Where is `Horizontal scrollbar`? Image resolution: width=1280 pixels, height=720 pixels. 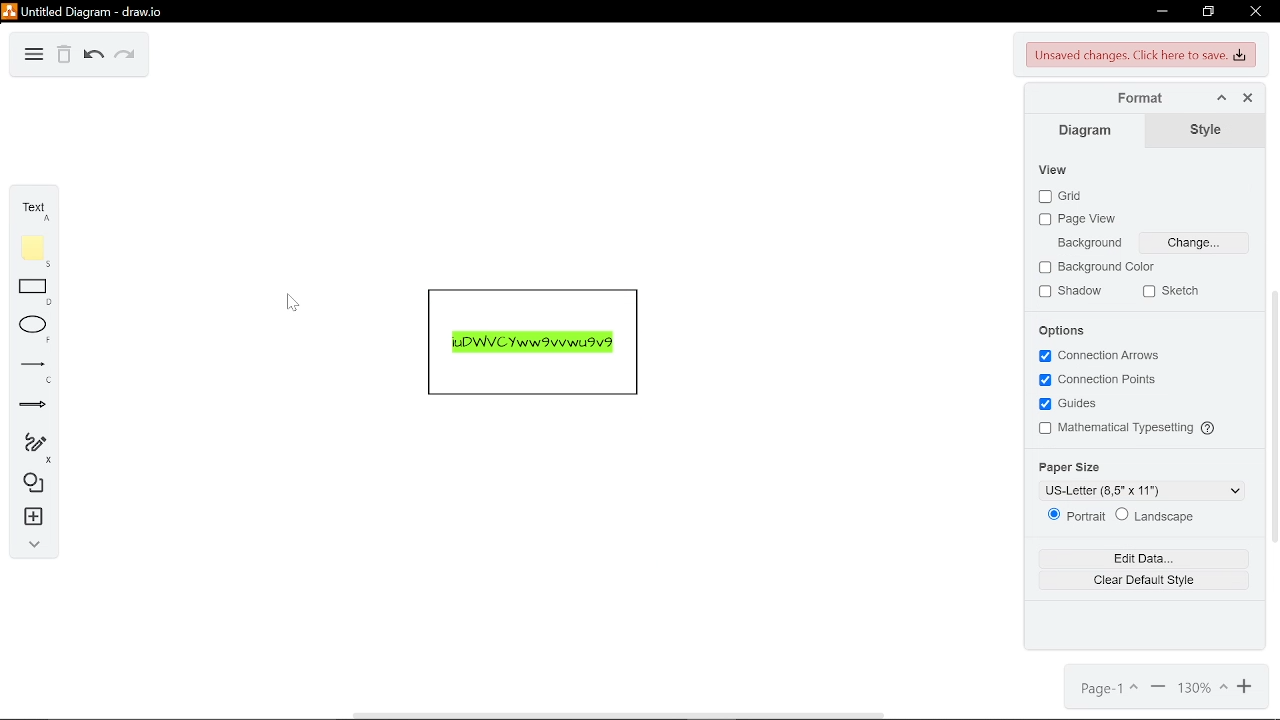
Horizontal scrollbar is located at coordinates (618, 715).